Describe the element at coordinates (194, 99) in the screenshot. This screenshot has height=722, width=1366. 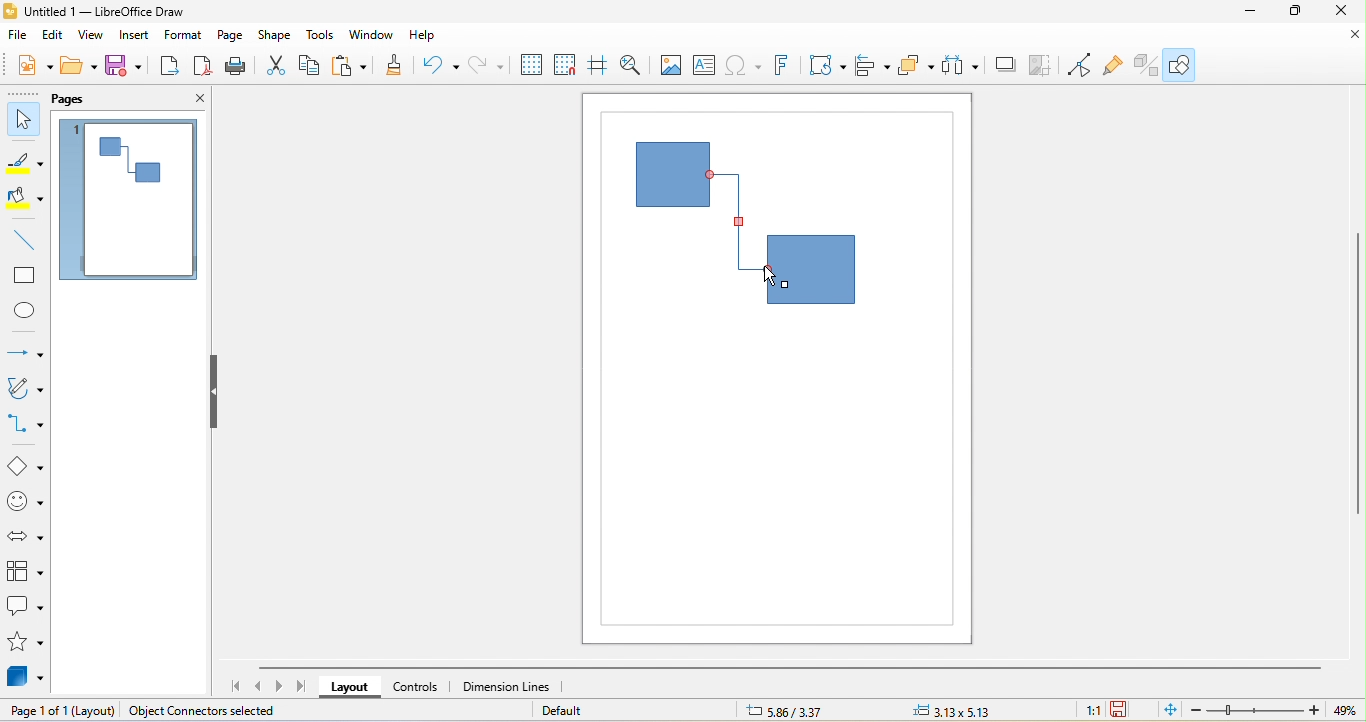
I see `close` at that location.